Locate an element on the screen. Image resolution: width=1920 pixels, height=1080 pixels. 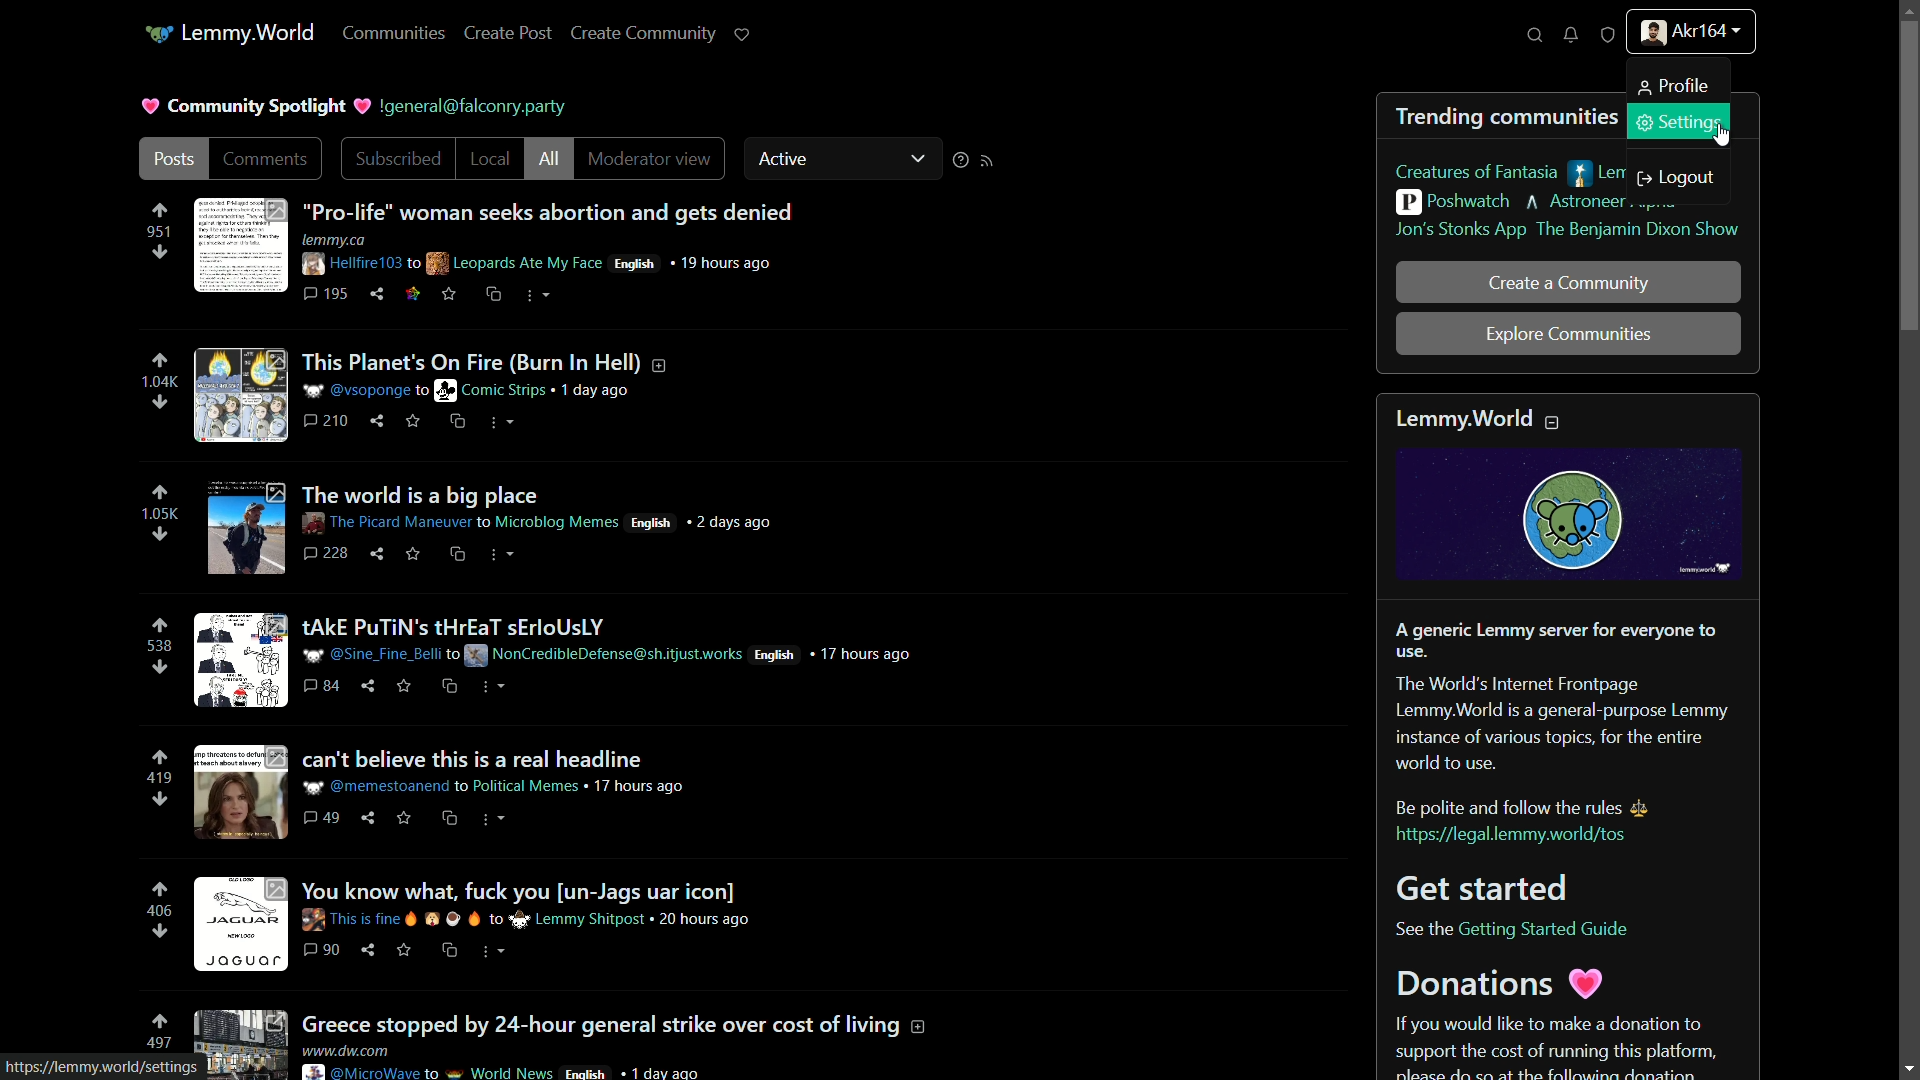
upvote is located at coordinates (160, 493).